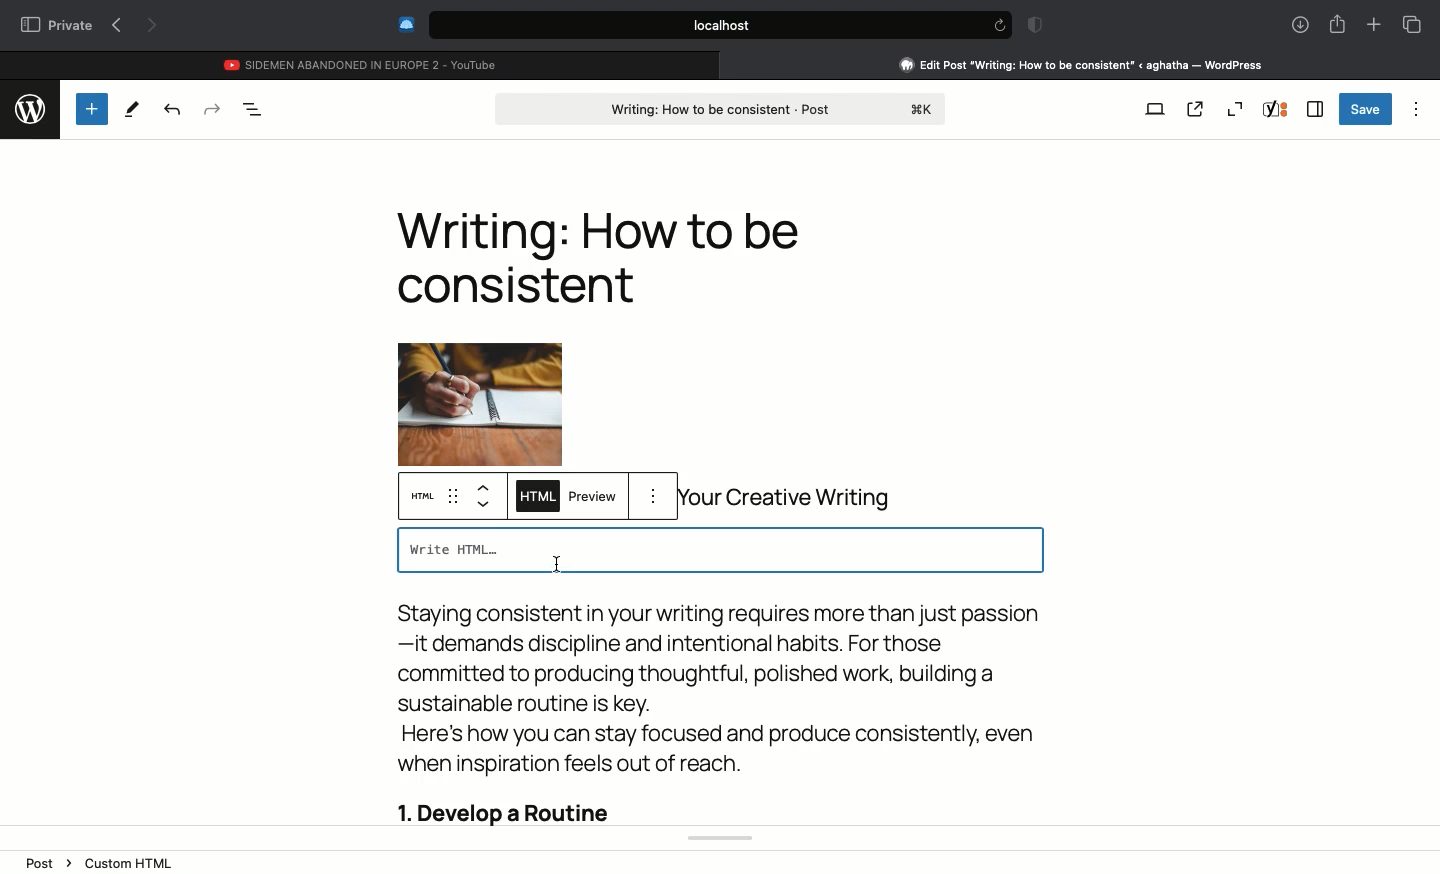  What do you see at coordinates (1337, 22) in the screenshot?
I see `Share` at bounding box center [1337, 22].